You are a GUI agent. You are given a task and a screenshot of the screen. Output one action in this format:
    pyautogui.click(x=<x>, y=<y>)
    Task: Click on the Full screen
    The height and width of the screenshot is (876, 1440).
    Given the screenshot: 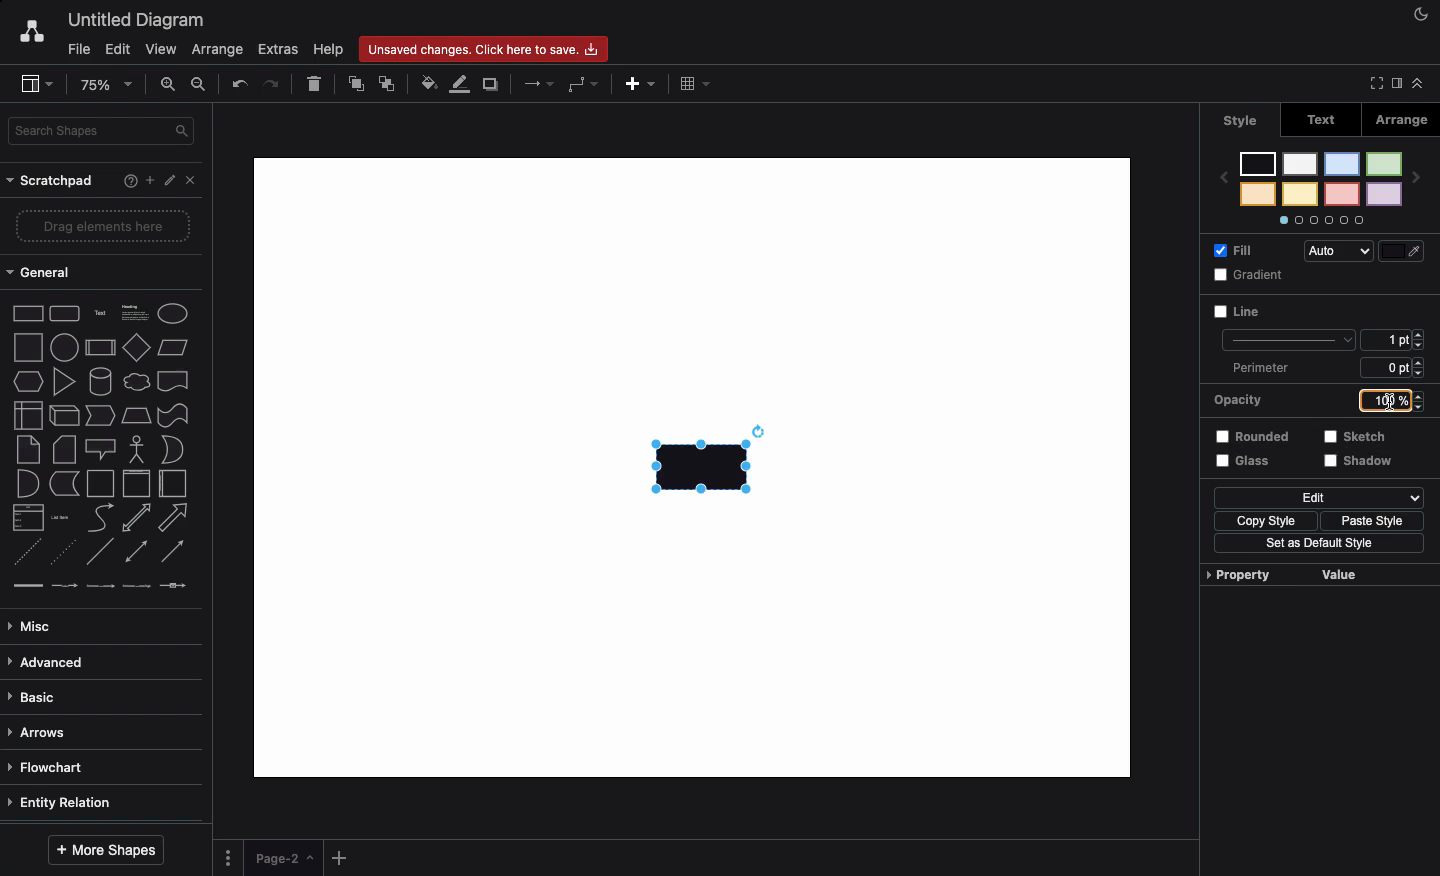 What is the action you would take?
    pyautogui.click(x=1372, y=83)
    